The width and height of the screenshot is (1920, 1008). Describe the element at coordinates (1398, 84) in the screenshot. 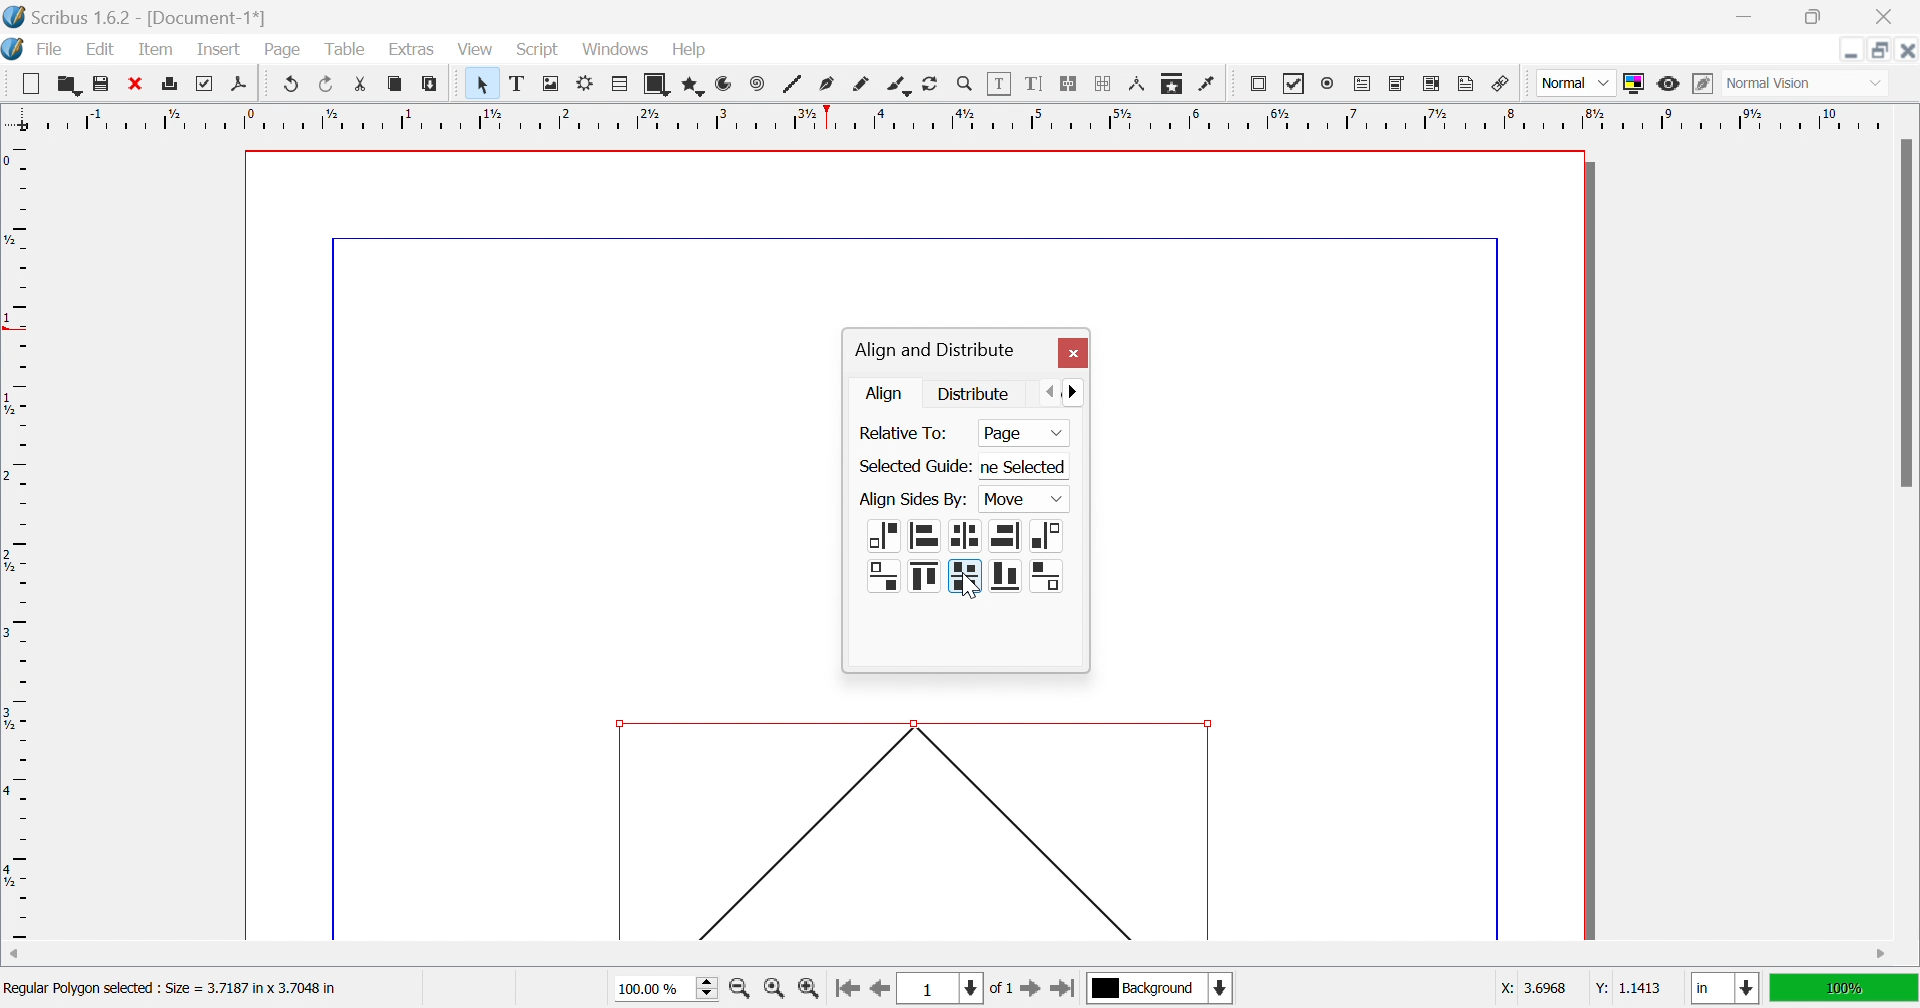

I see `PDF combo box` at that location.